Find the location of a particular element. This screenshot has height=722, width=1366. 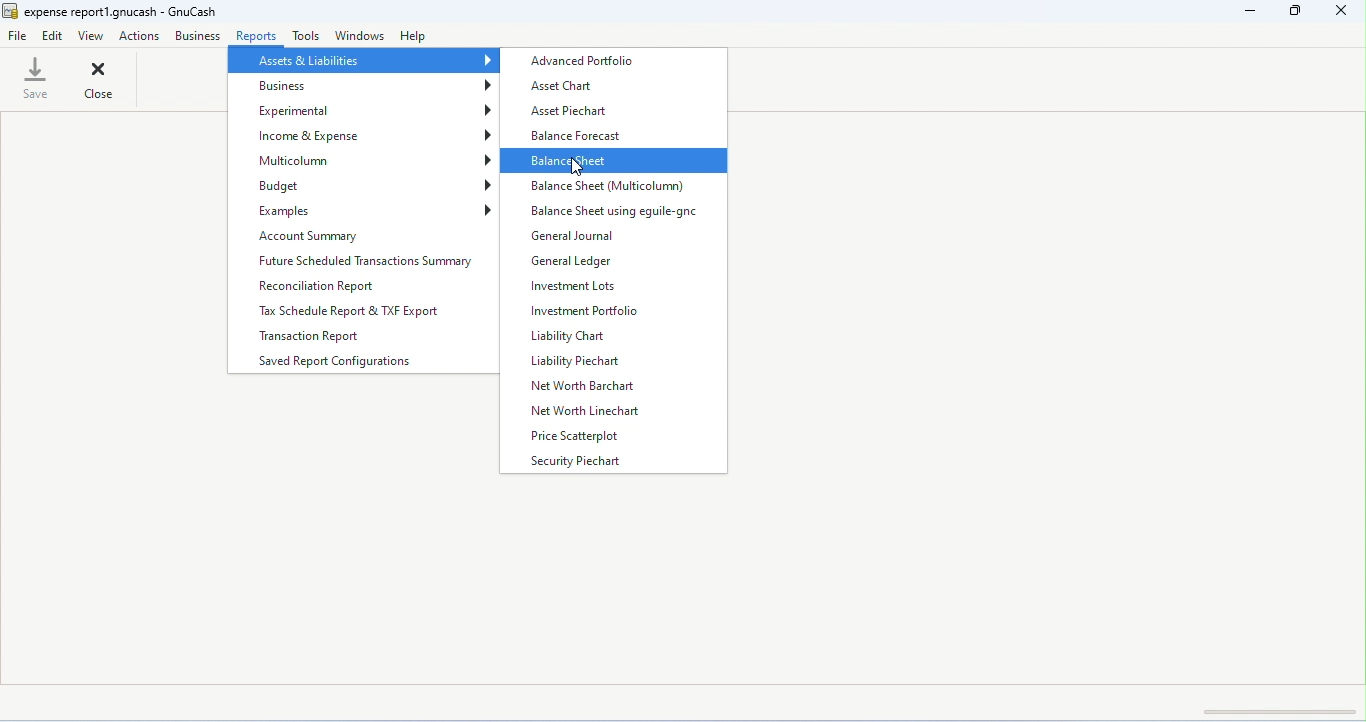

balance sheet using eguile-gnc is located at coordinates (622, 212).